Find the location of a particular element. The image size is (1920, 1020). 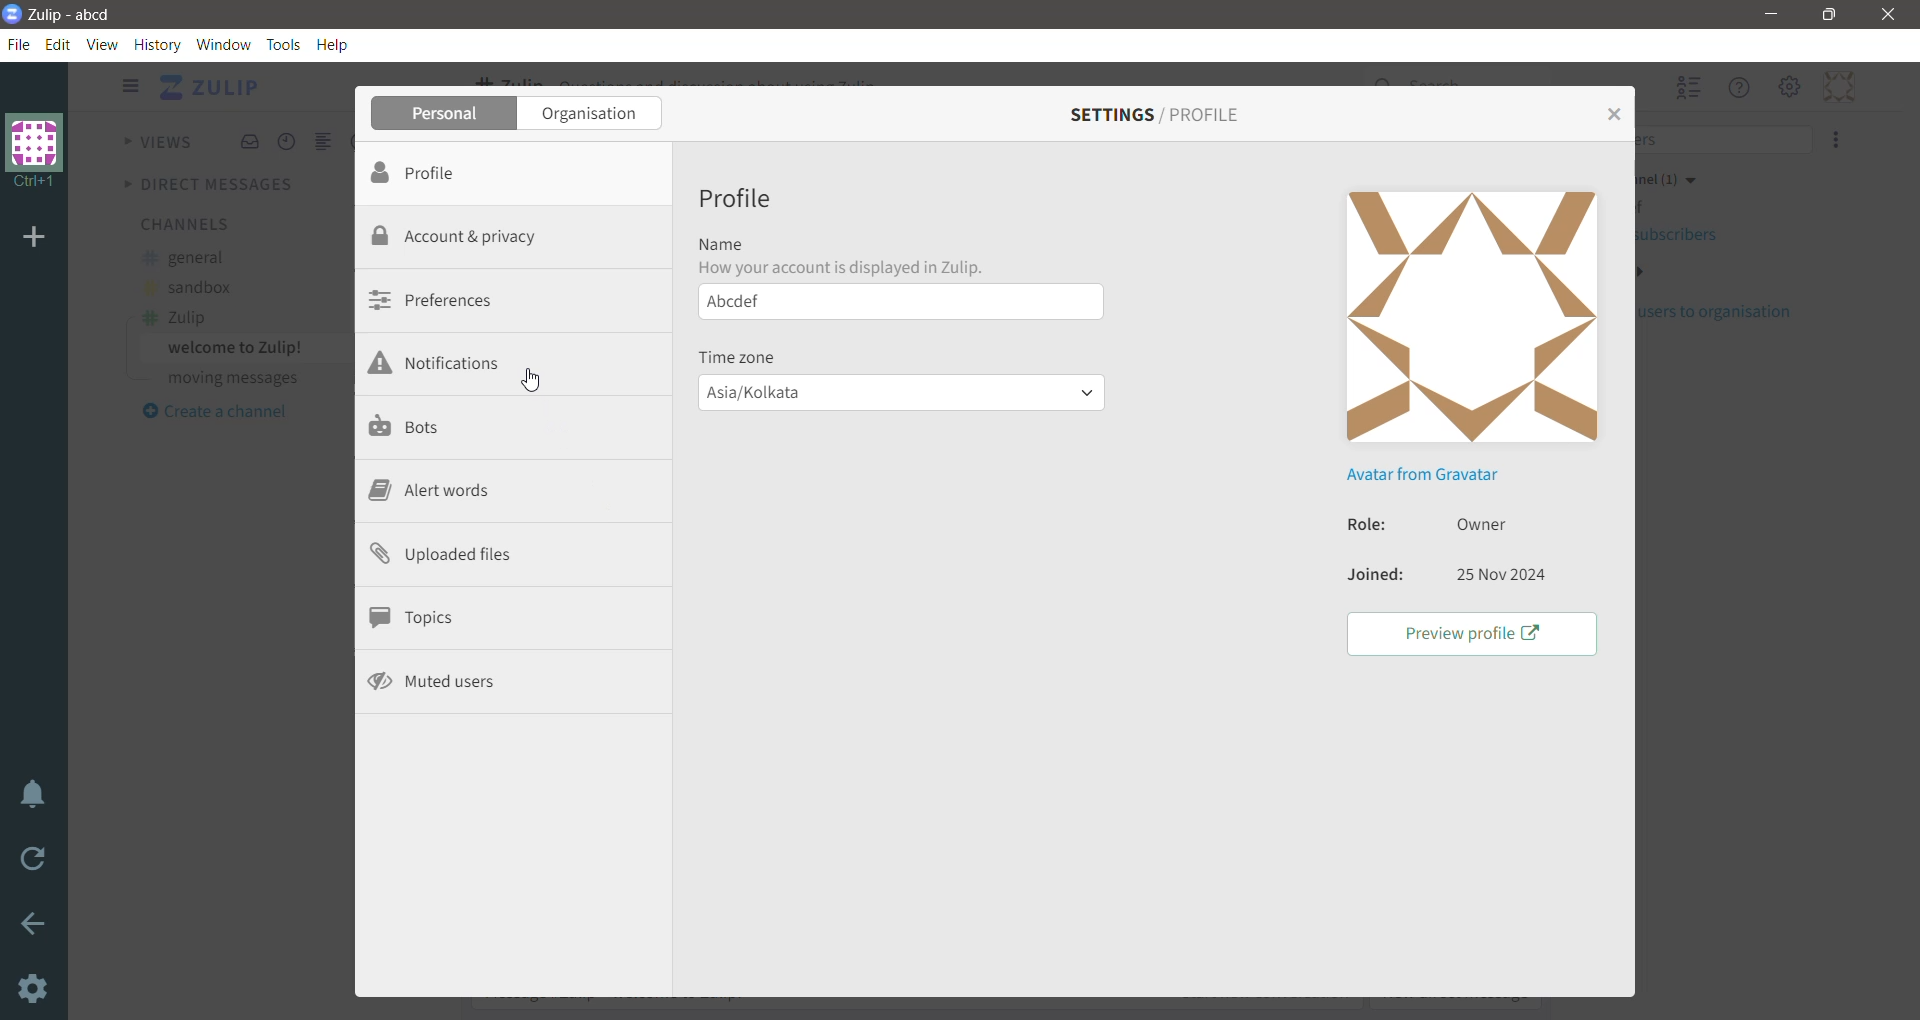

Personal is located at coordinates (445, 114).